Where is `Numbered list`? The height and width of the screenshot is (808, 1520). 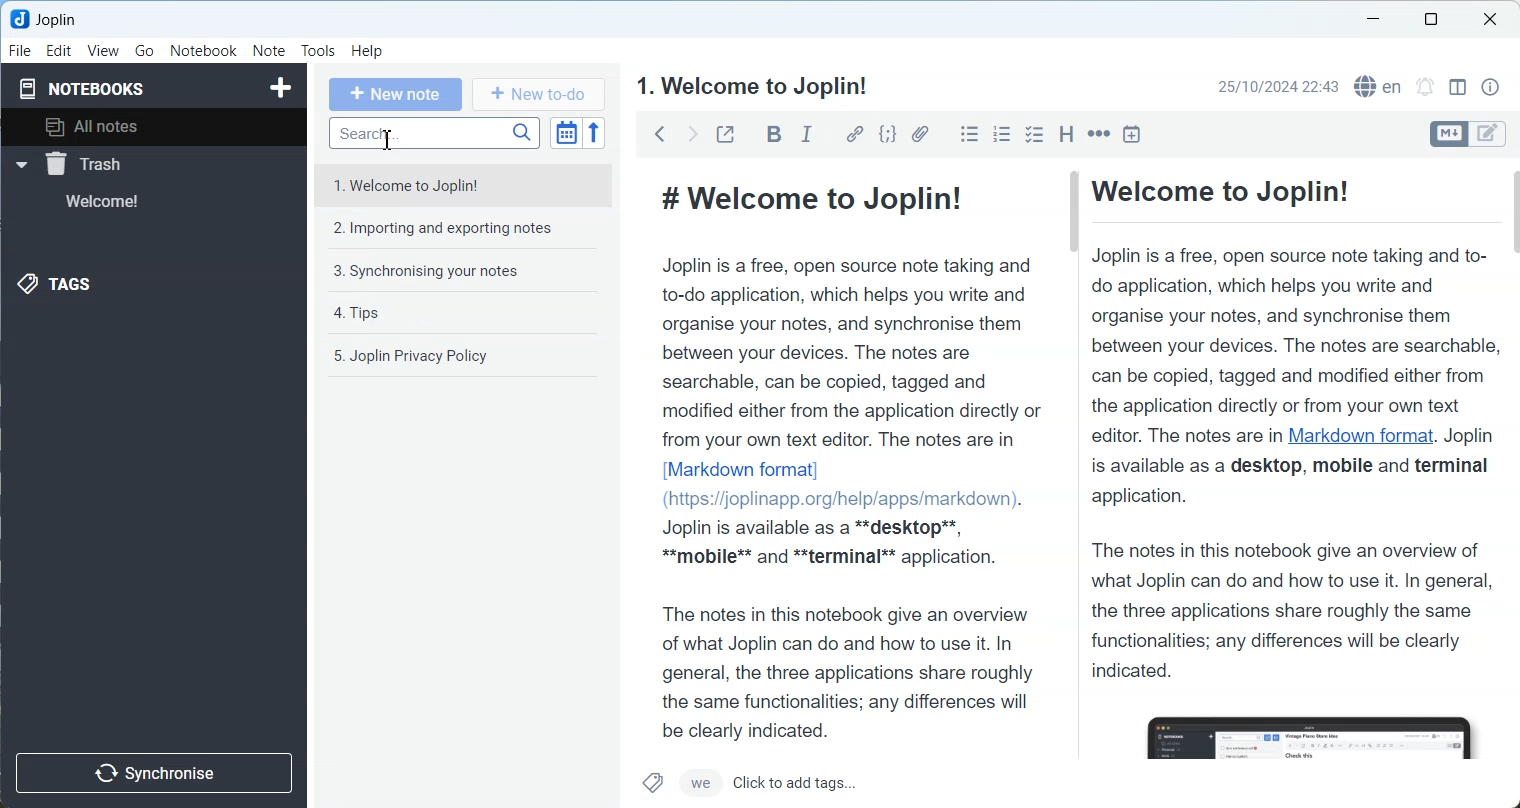
Numbered list is located at coordinates (1002, 134).